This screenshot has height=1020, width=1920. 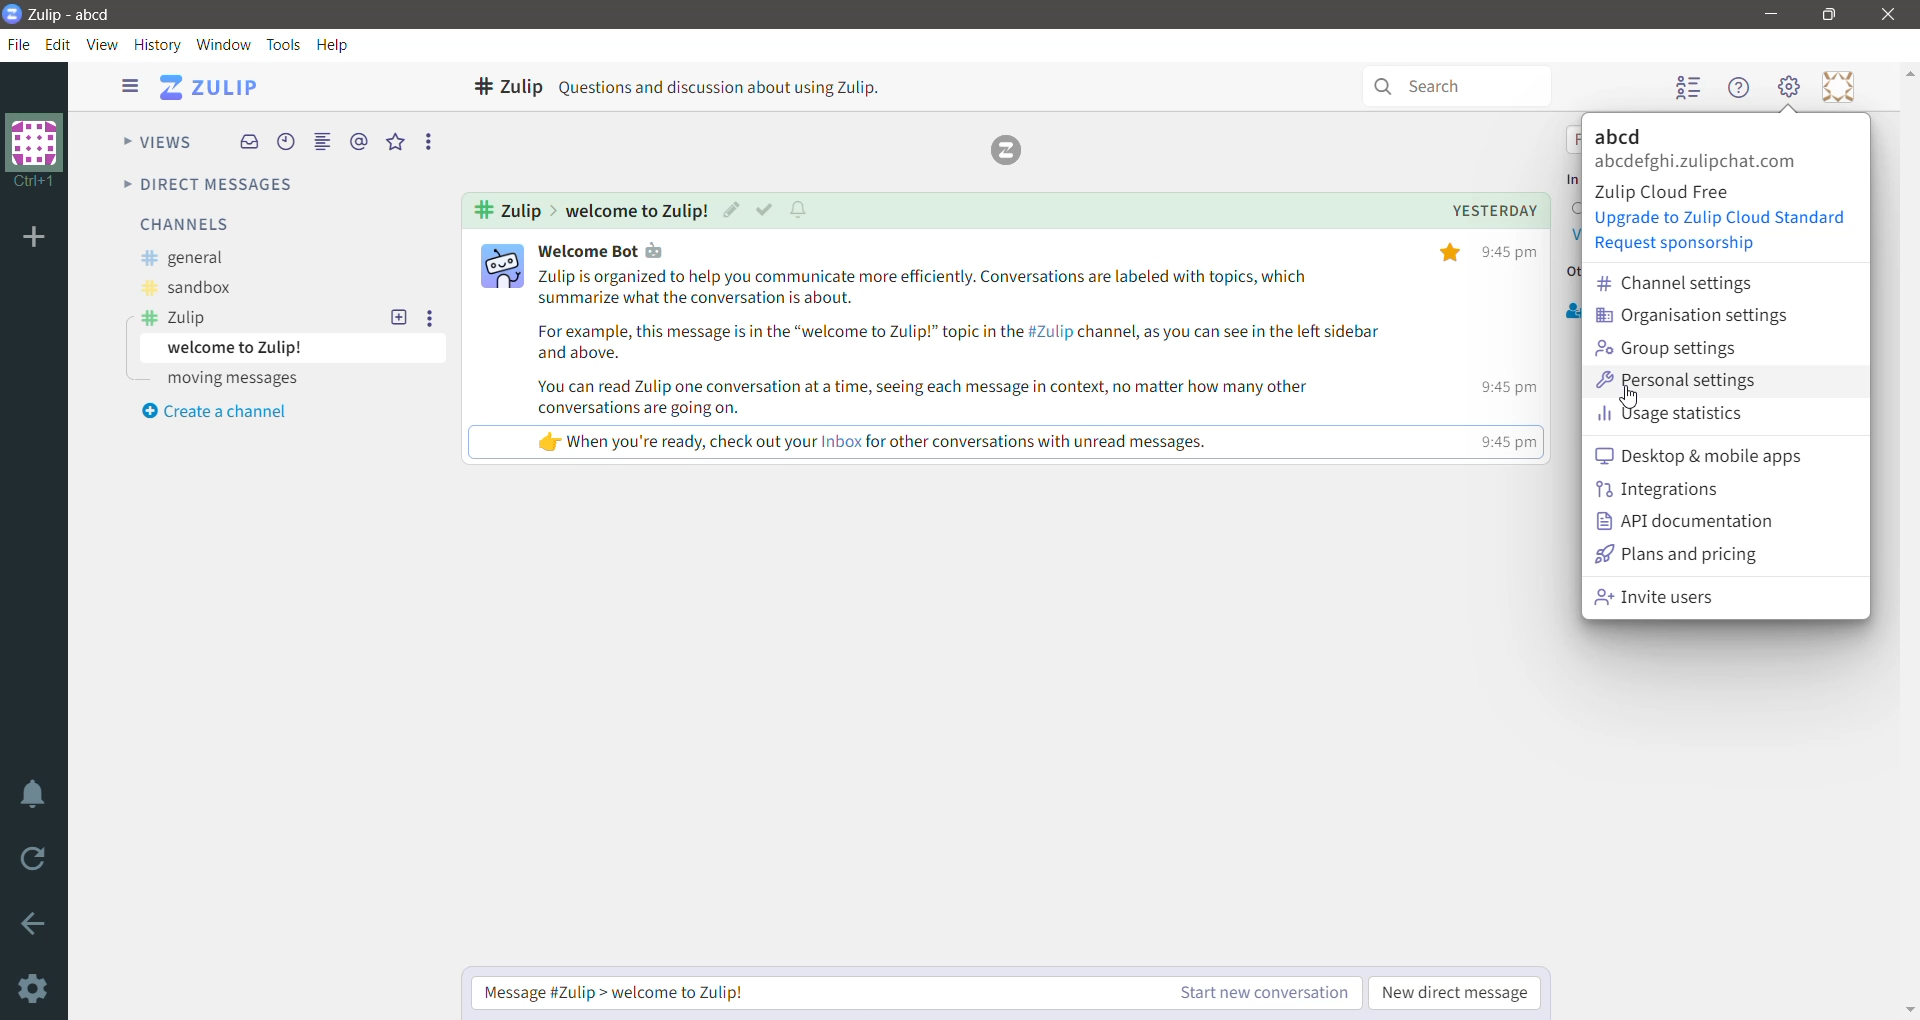 I want to click on pointer, so click(x=1634, y=401).